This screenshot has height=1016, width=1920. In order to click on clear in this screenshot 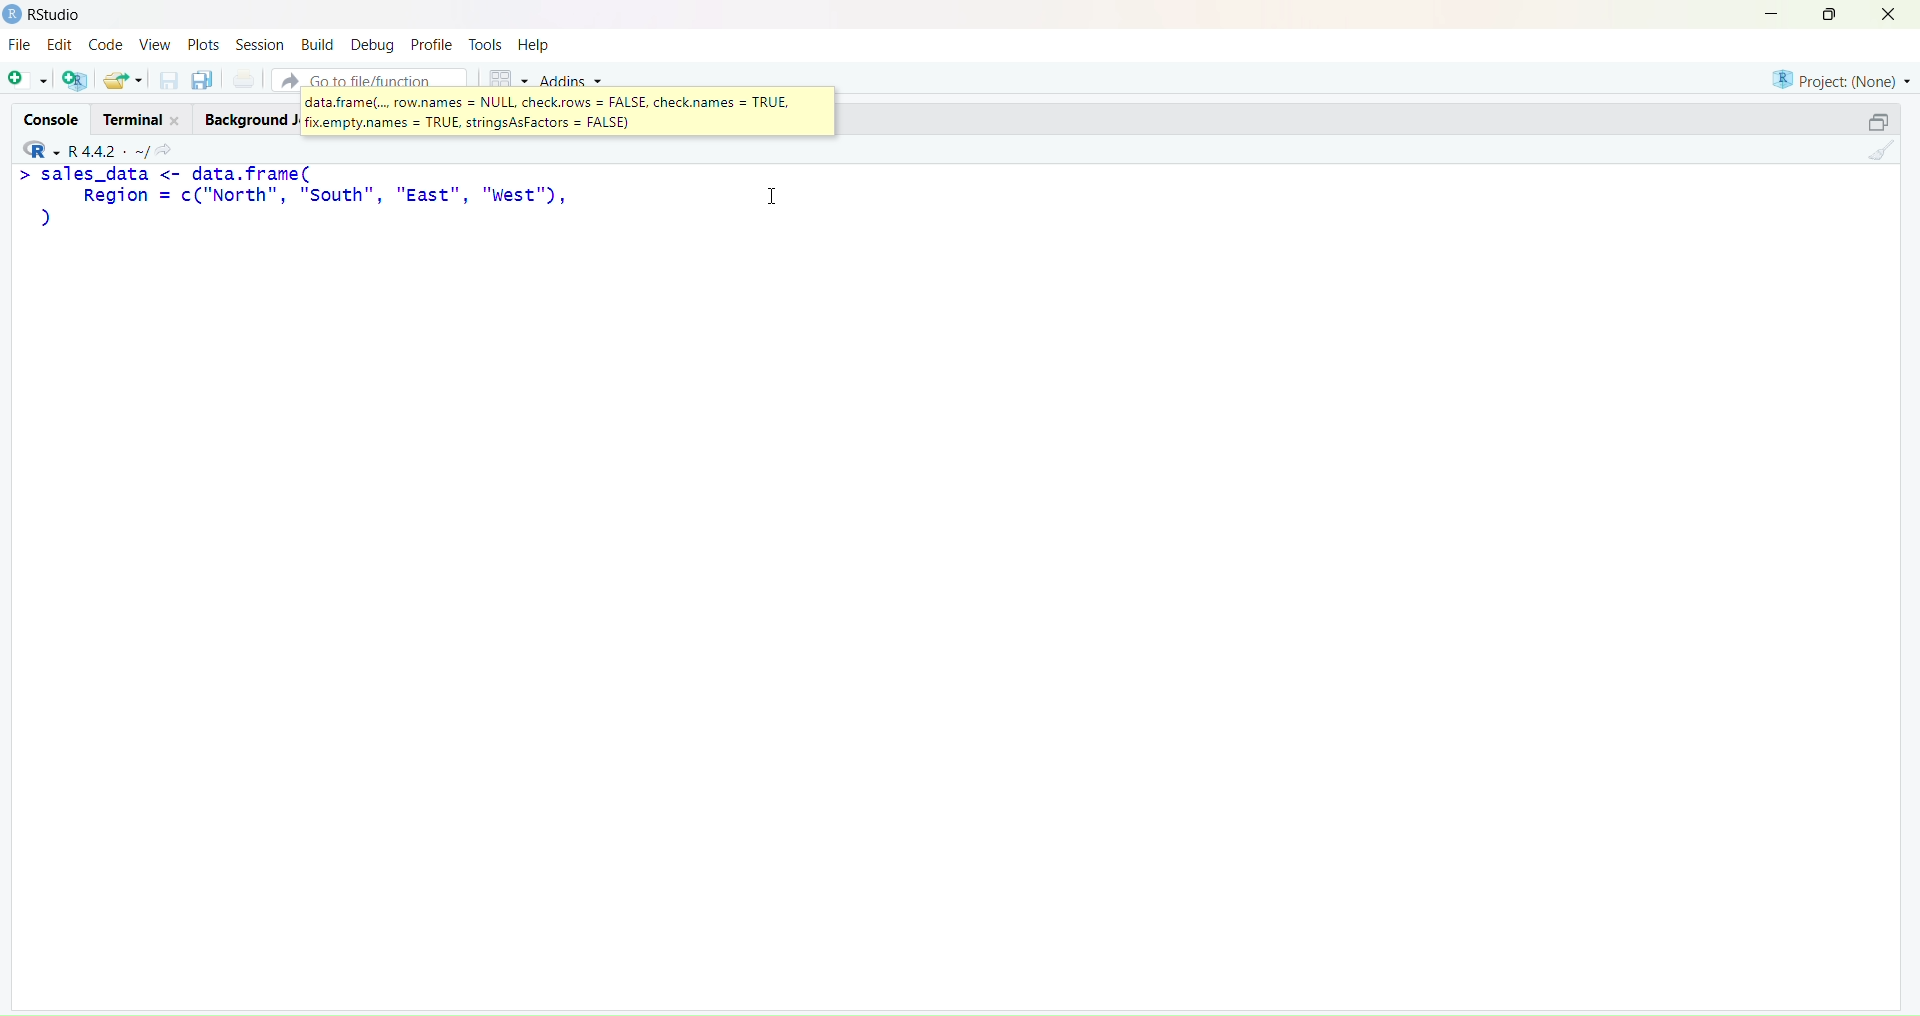, I will do `click(1886, 155)`.